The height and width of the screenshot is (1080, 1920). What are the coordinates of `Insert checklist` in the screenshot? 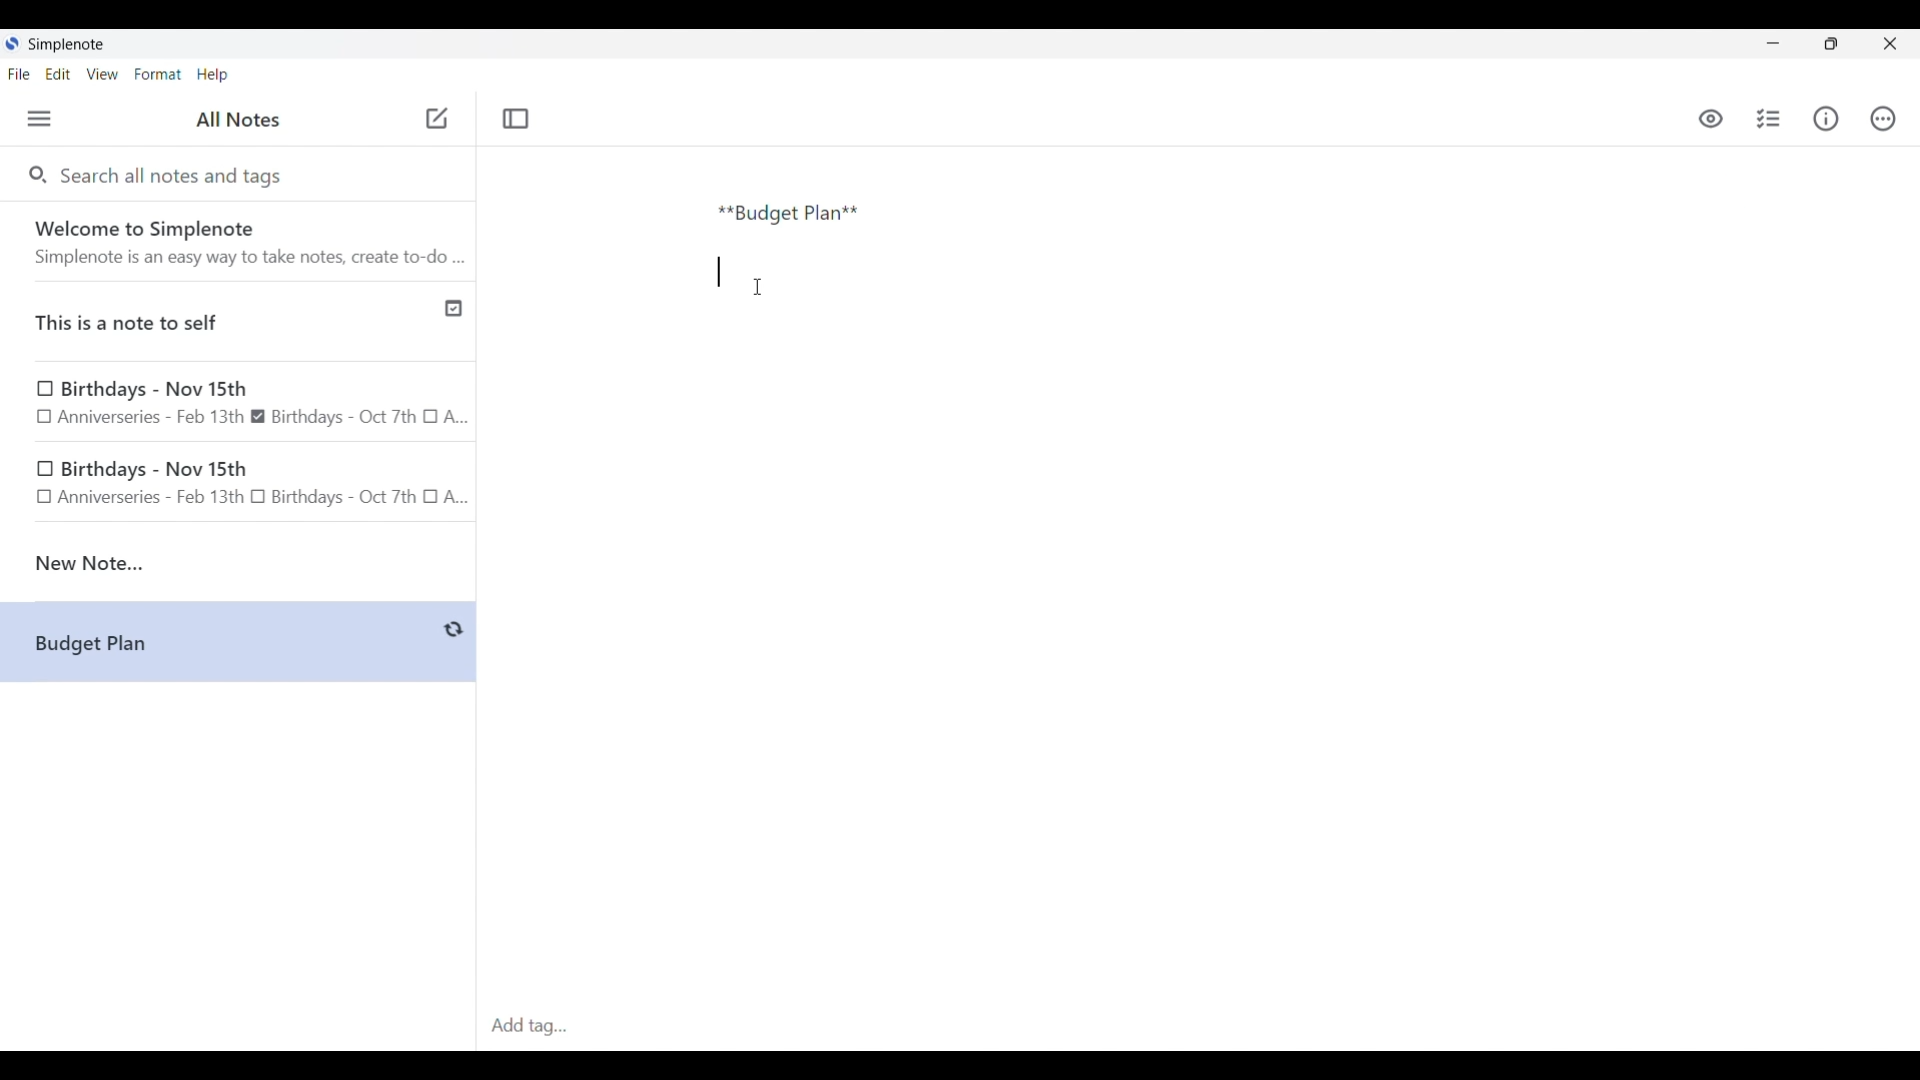 It's located at (1770, 119).